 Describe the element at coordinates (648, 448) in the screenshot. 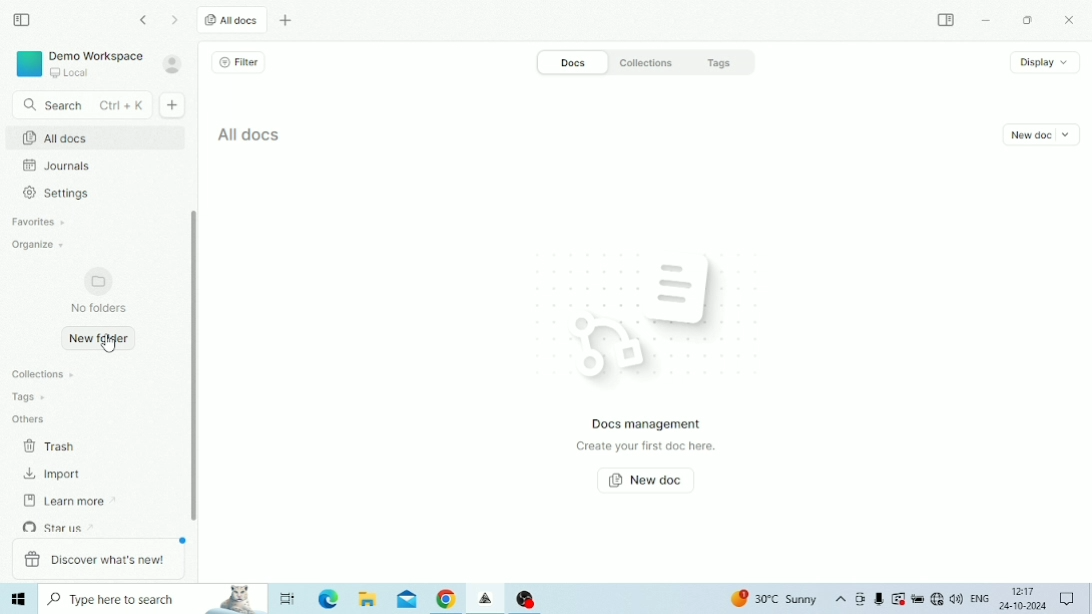

I see `Create your first doc here` at that location.